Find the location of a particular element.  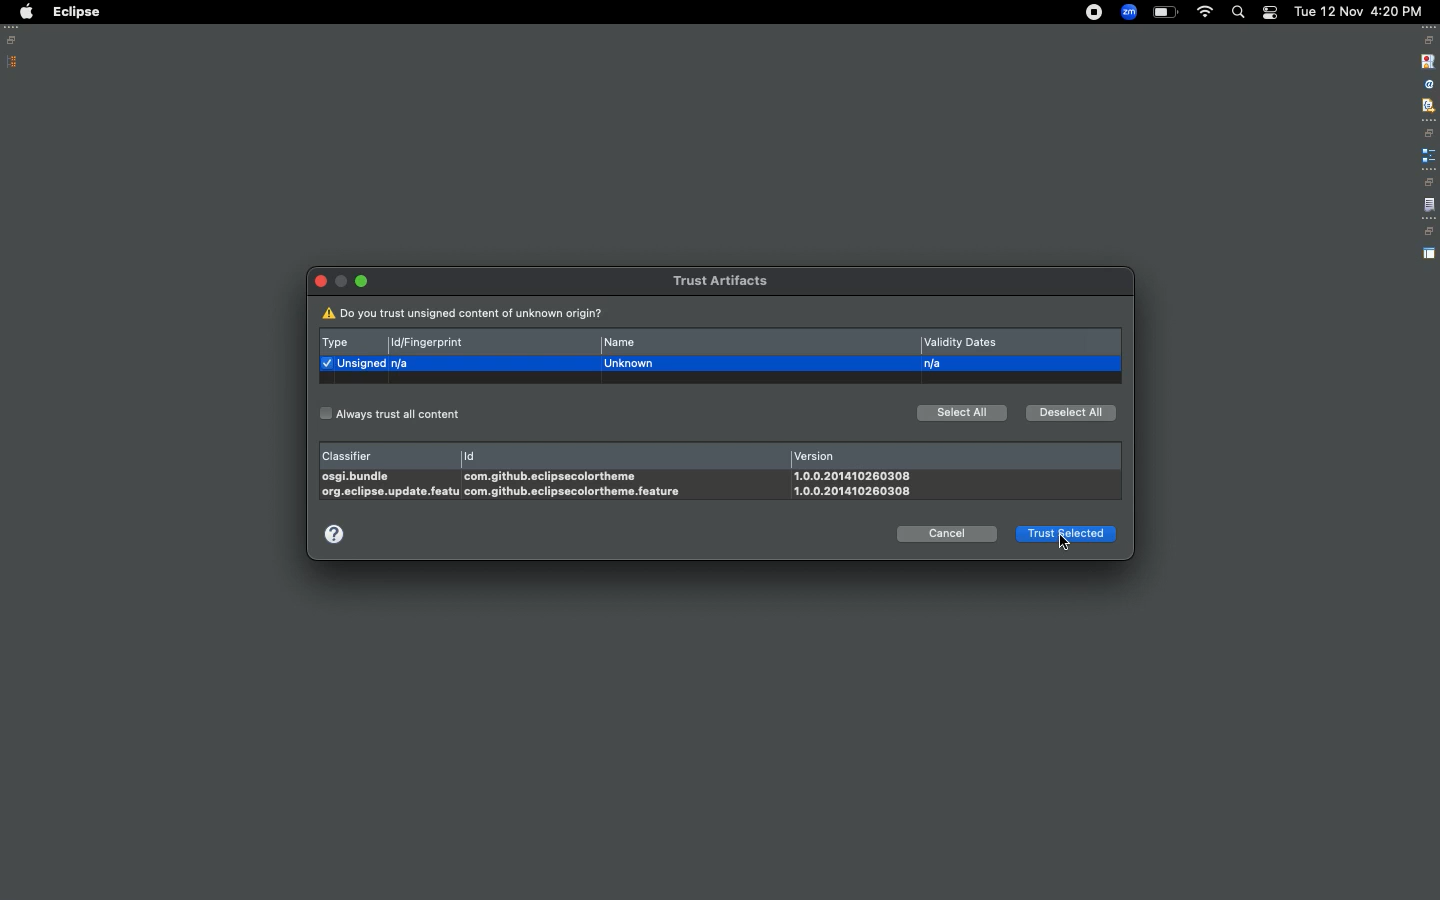

Classifier is located at coordinates (387, 469).